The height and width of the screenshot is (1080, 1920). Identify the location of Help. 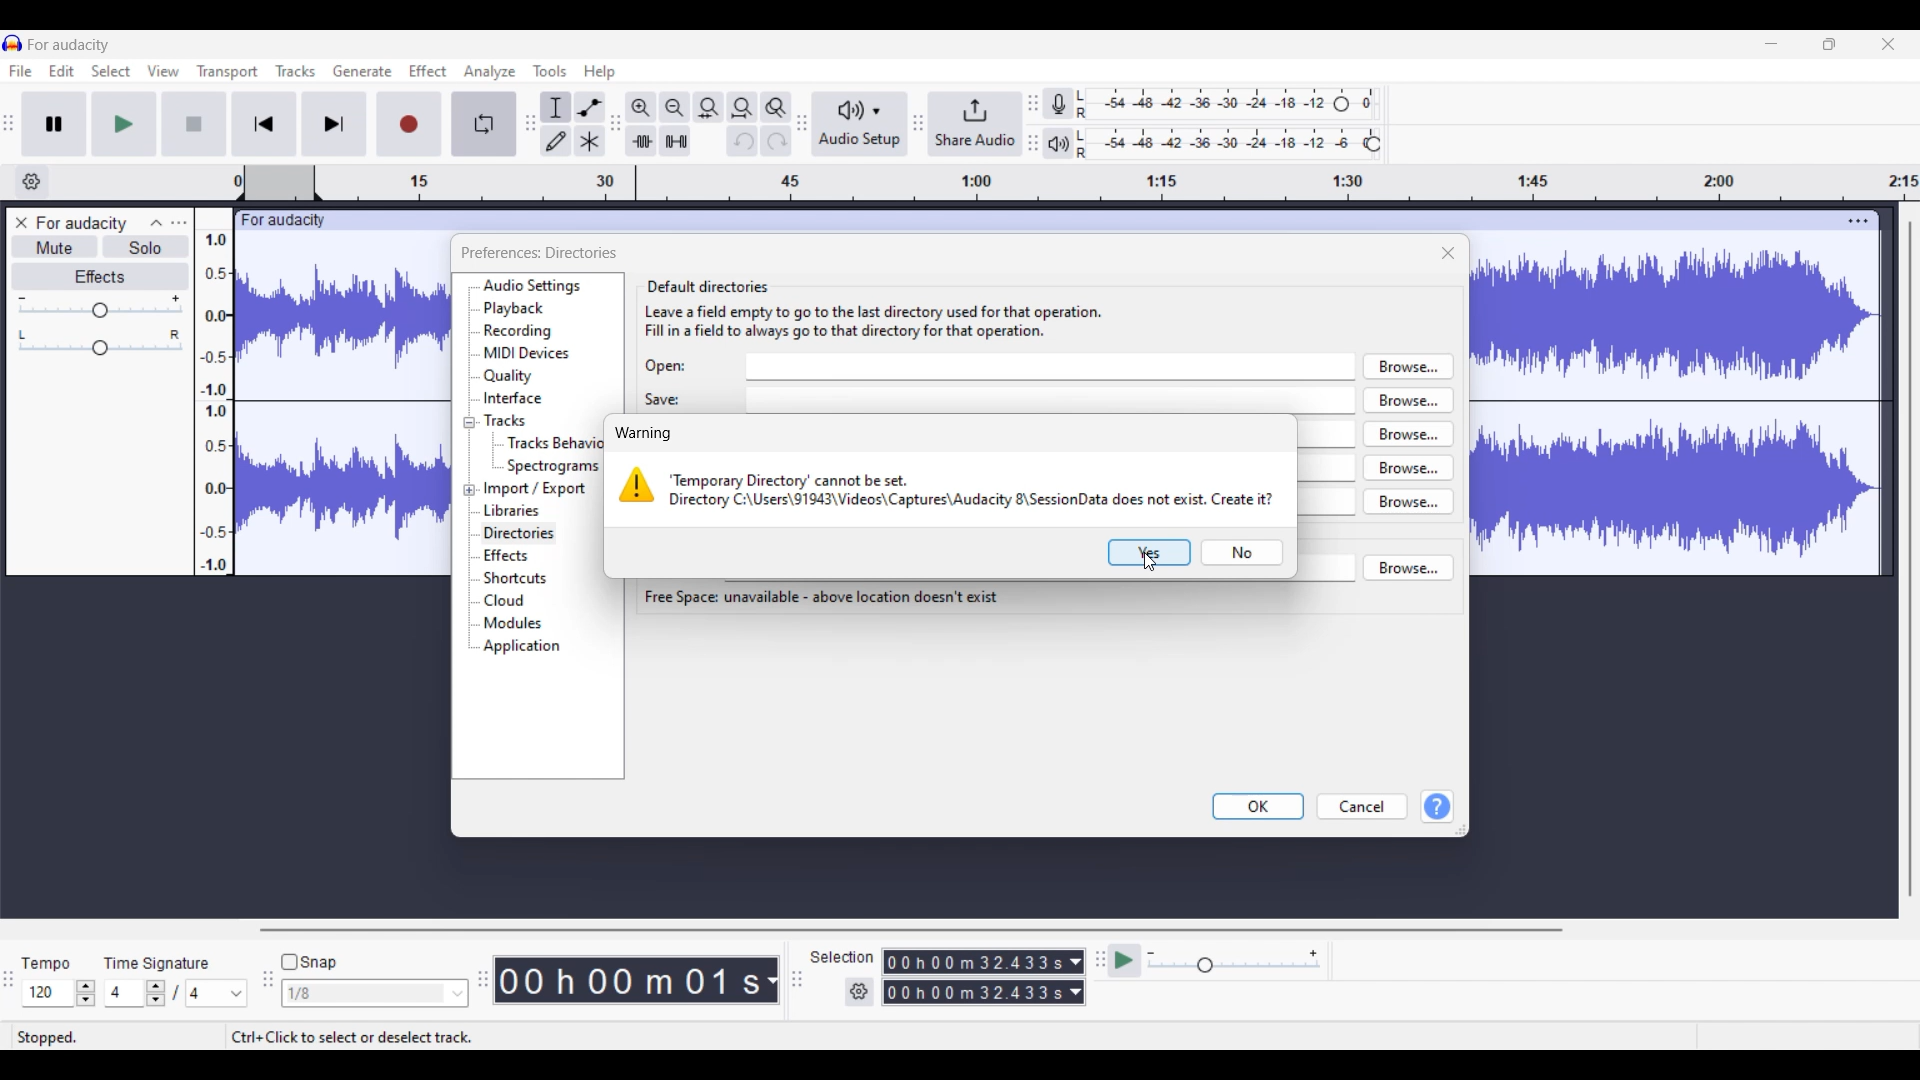
(1438, 806).